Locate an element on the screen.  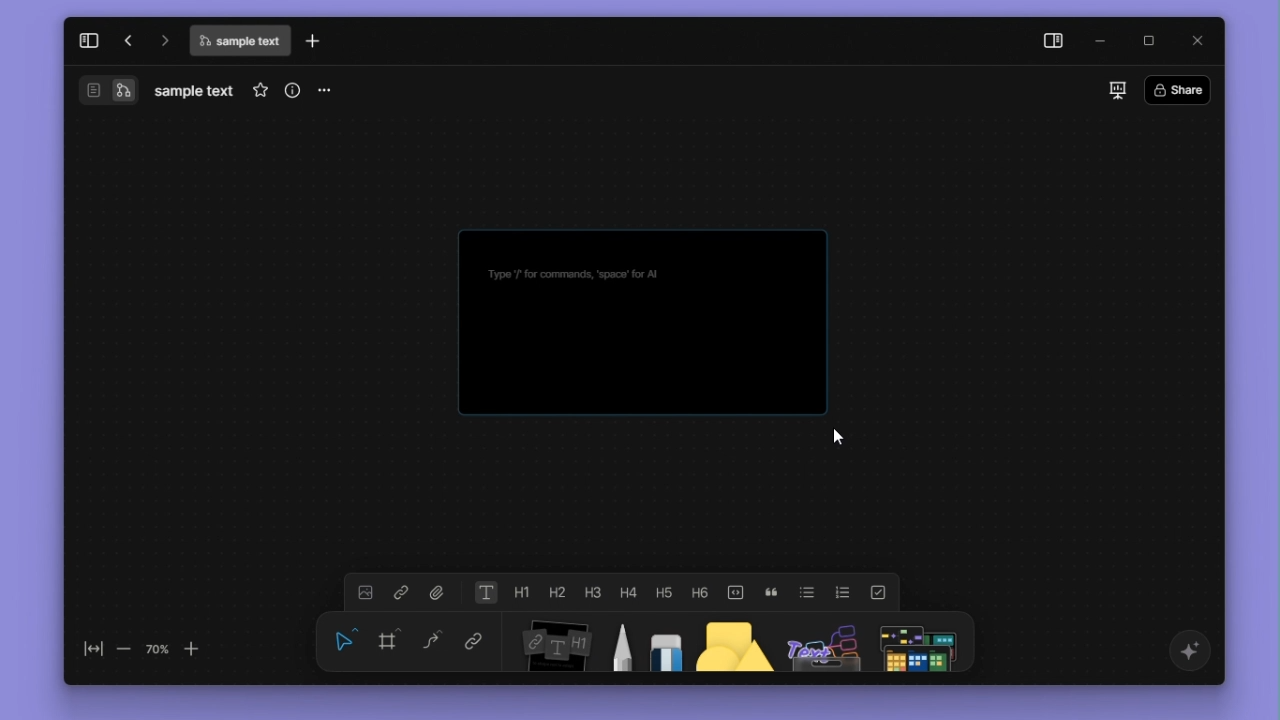
heading 6 is located at coordinates (702, 591).